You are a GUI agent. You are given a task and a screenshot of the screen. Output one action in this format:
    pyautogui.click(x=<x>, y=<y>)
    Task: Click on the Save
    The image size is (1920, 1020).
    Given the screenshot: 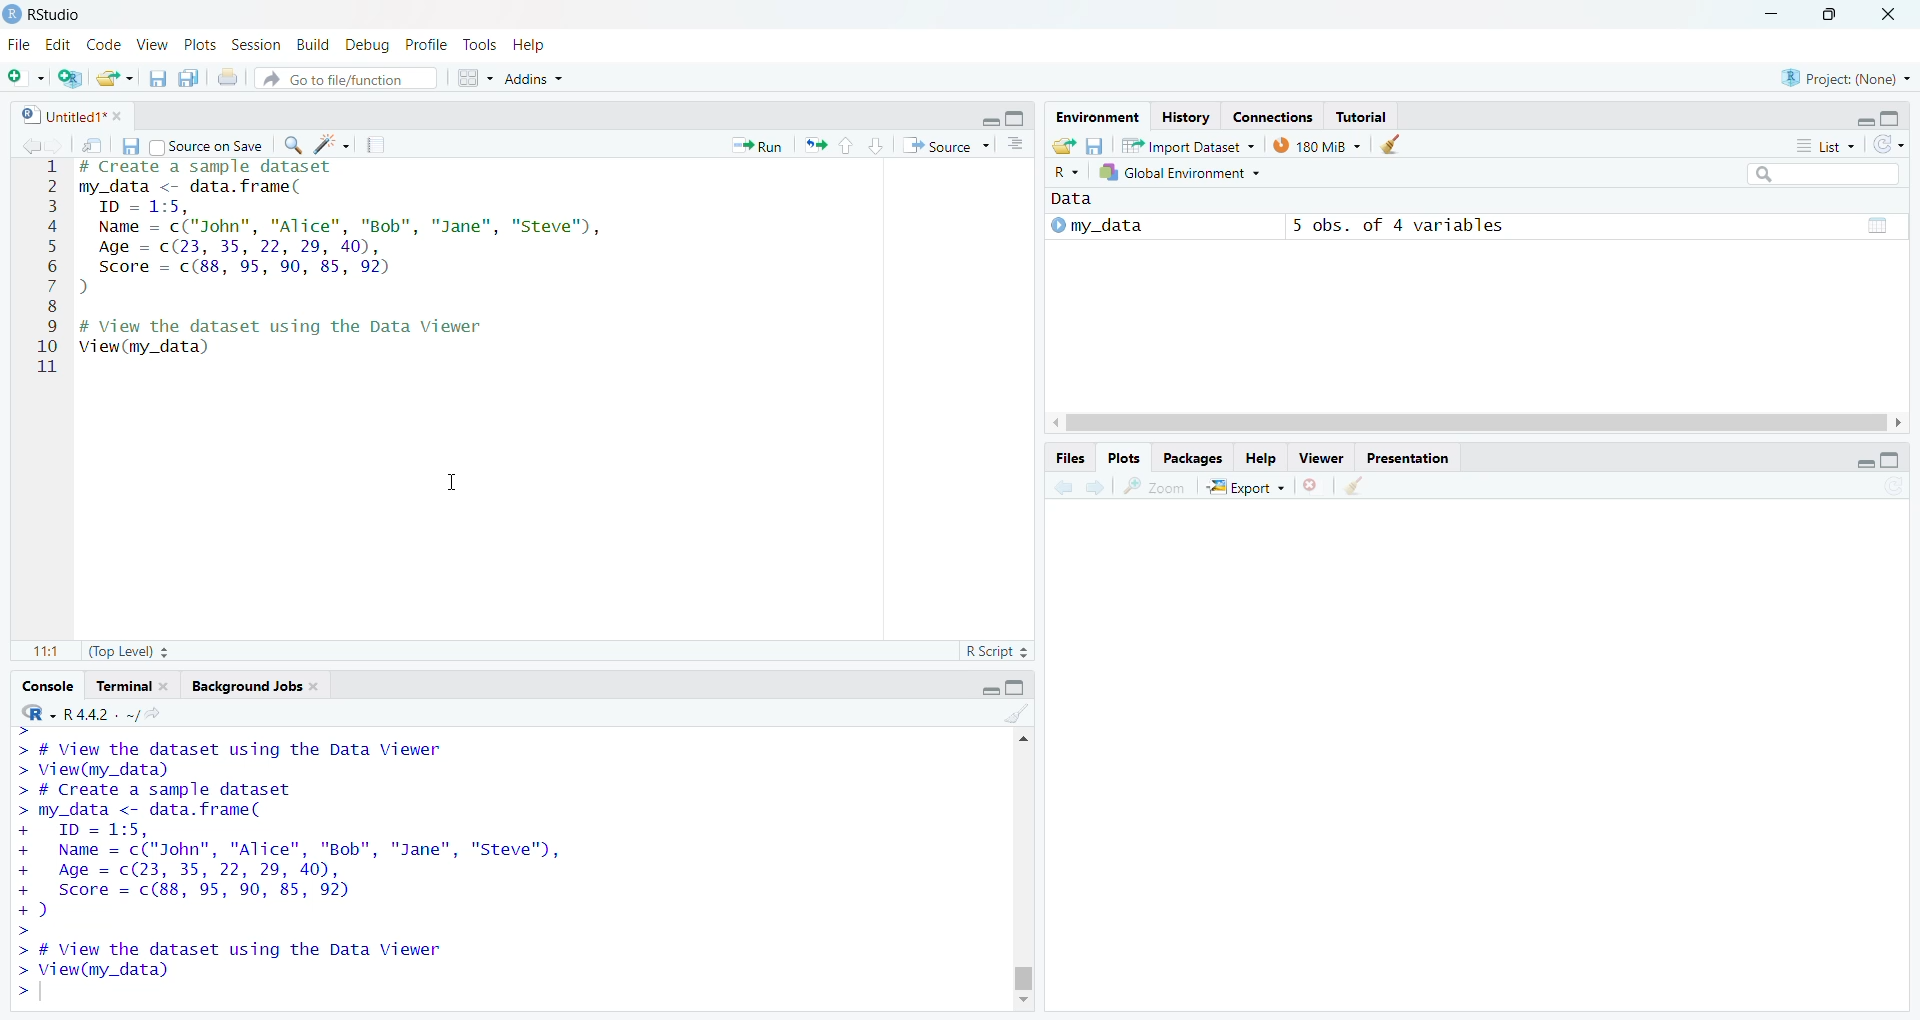 What is the action you would take?
    pyautogui.click(x=132, y=144)
    